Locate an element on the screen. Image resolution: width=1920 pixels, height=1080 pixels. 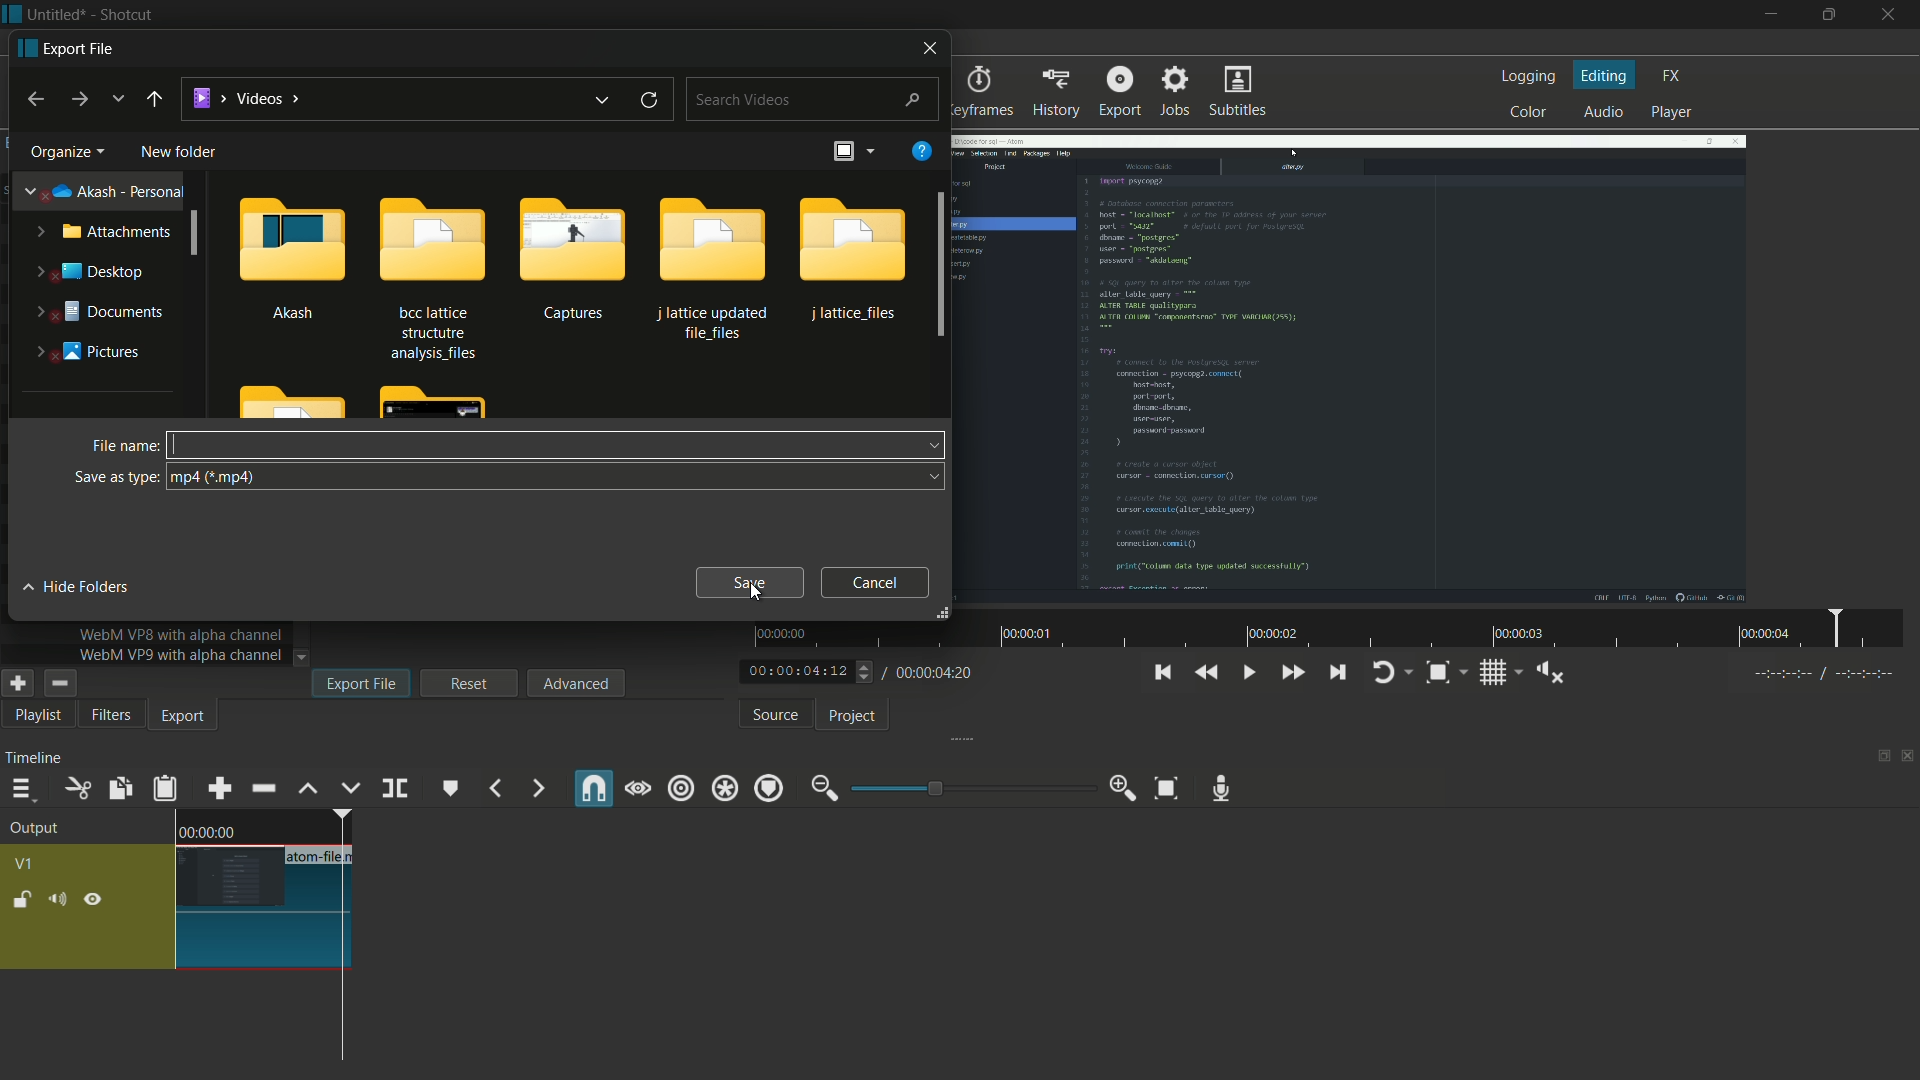
change the view is located at coordinates (845, 150).